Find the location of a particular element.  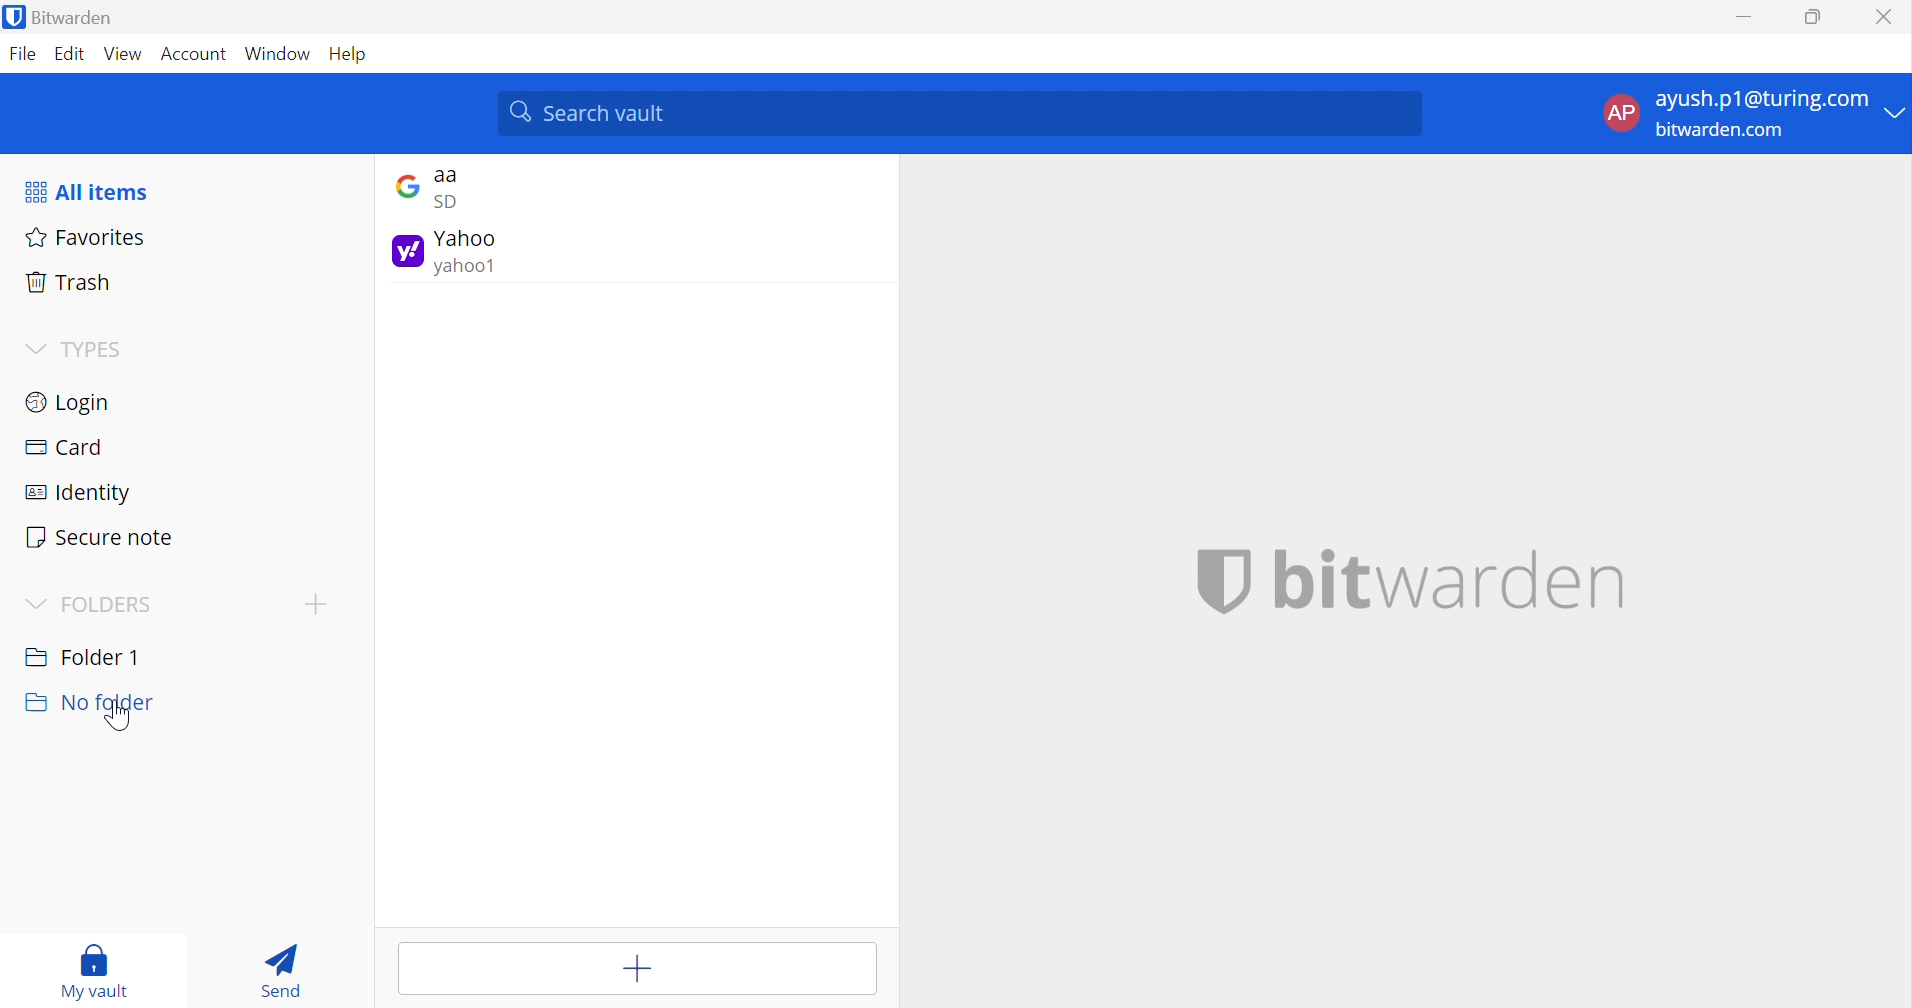

Add item is located at coordinates (639, 969).